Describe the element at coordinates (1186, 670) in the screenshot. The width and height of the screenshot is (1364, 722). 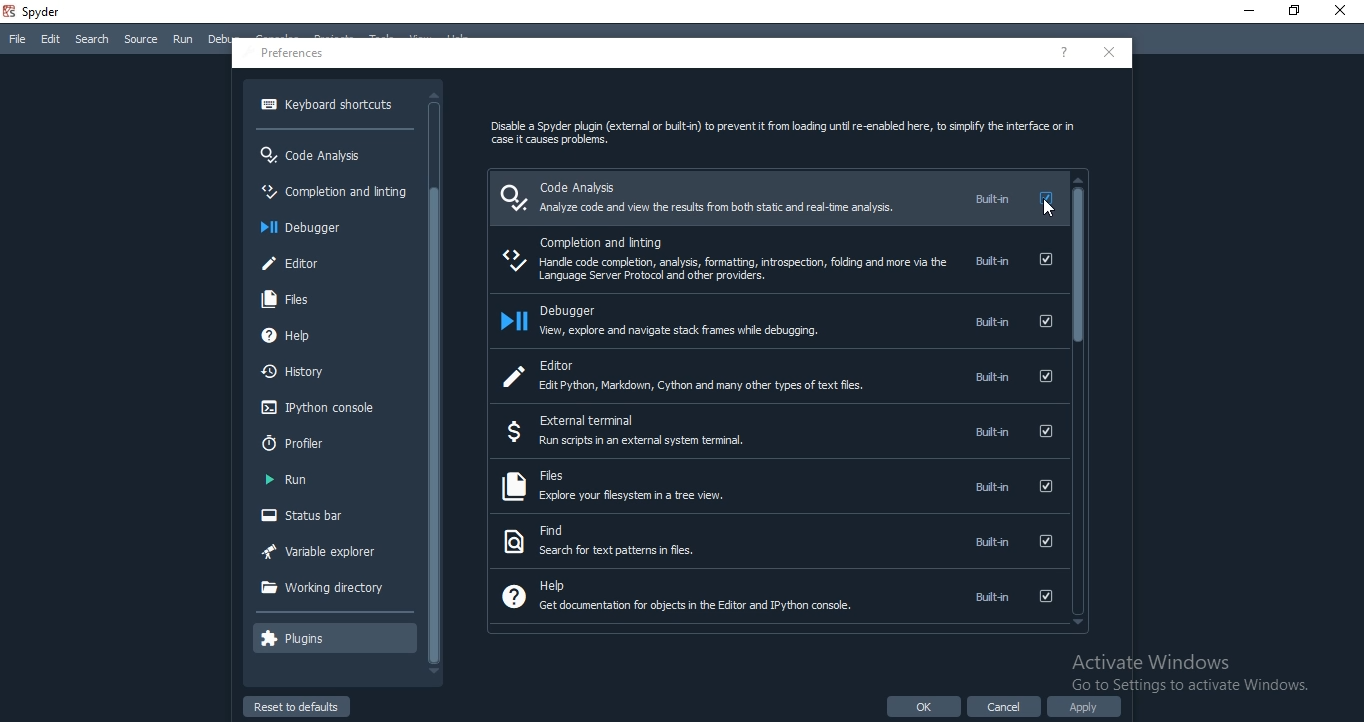
I see `Activate Windows
Go to Settinas to activate Windows.` at that location.